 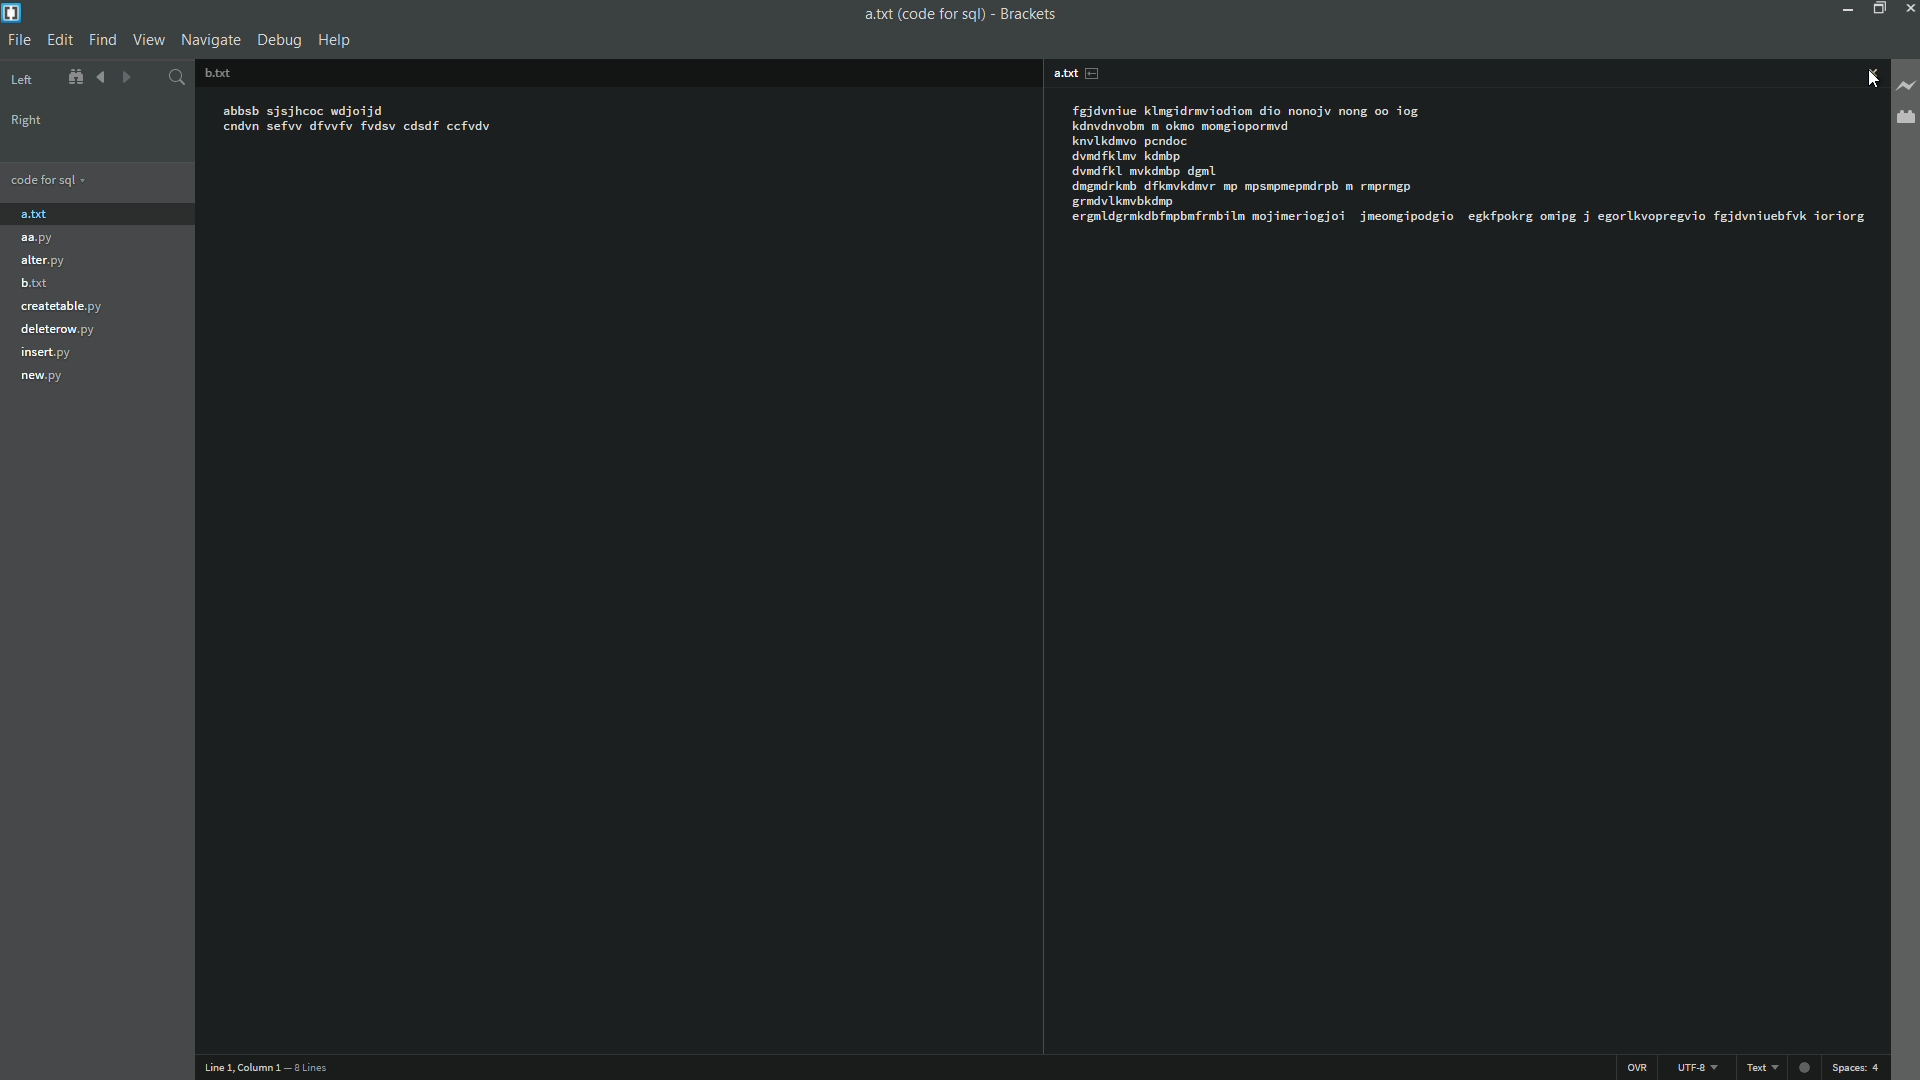 I want to click on abbsb sjsjhcoc wdjoijd
cndvn sefvv dfvvfy fudsv cdsdf ccfvdv, so click(x=489, y=136).